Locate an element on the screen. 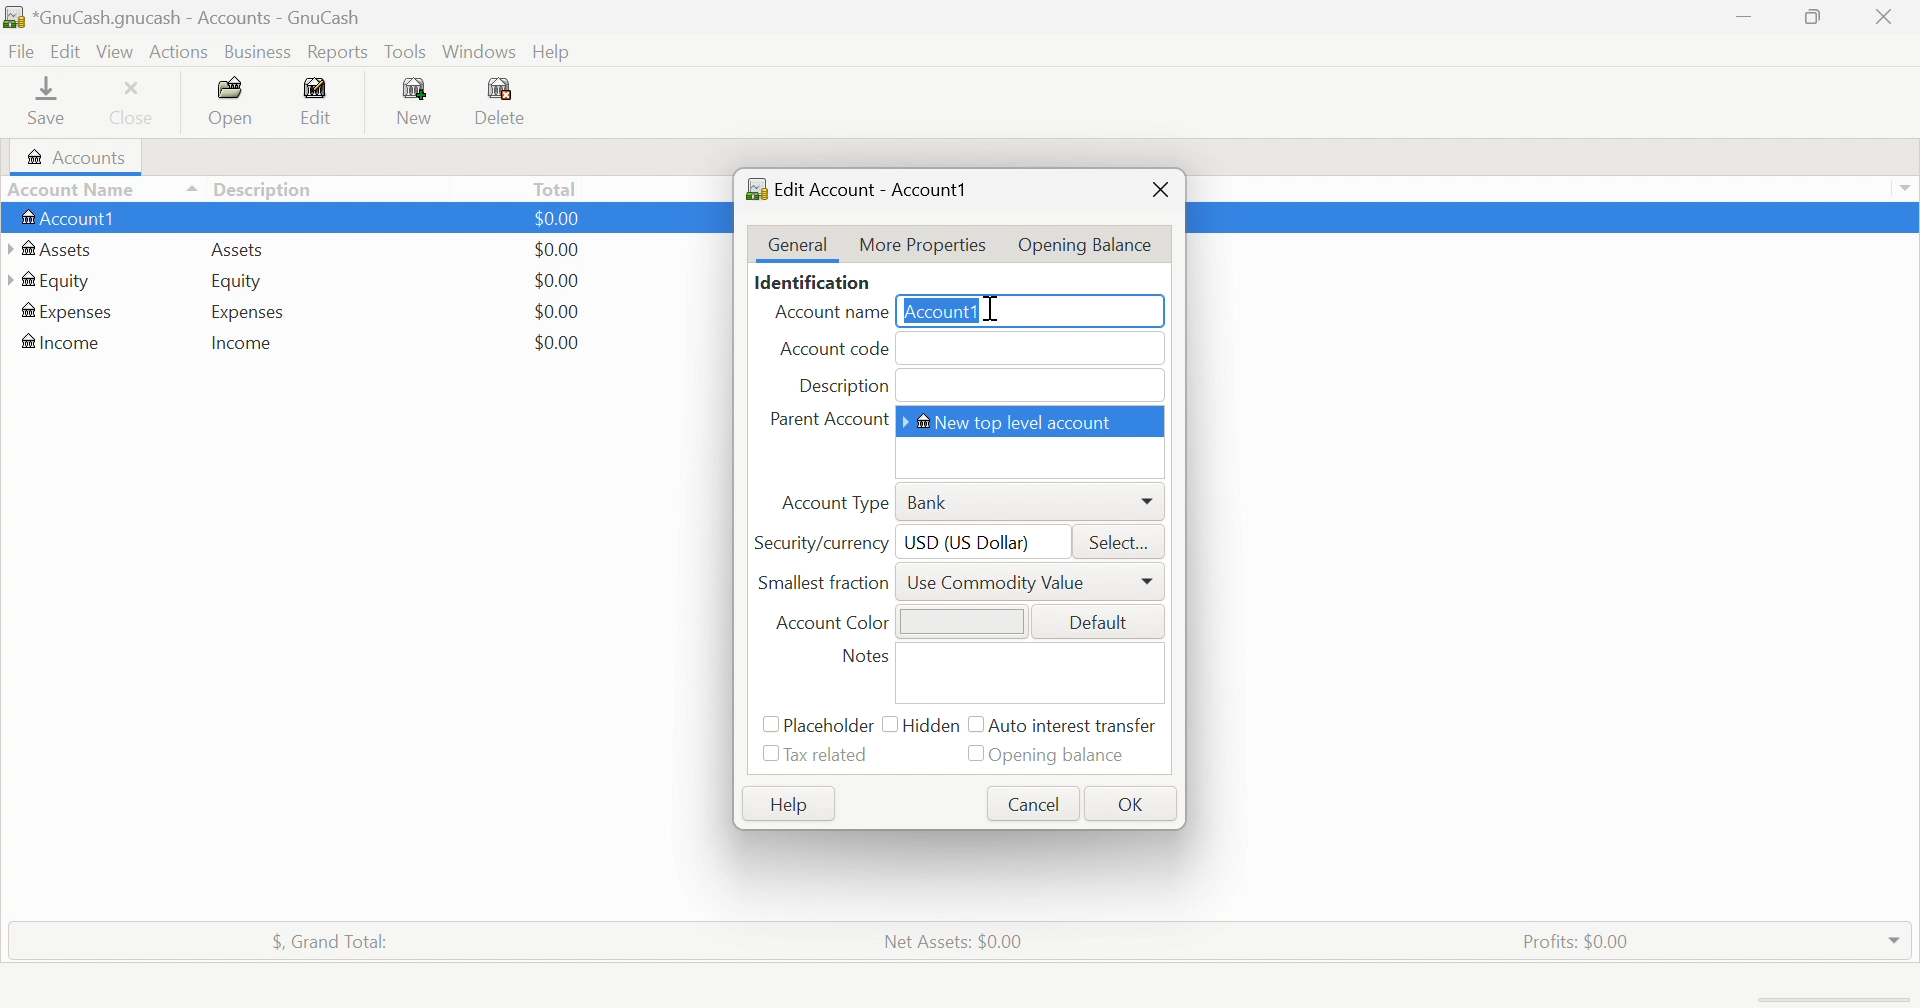 The image size is (1920, 1008). Help is located at coordinates (554, 53).